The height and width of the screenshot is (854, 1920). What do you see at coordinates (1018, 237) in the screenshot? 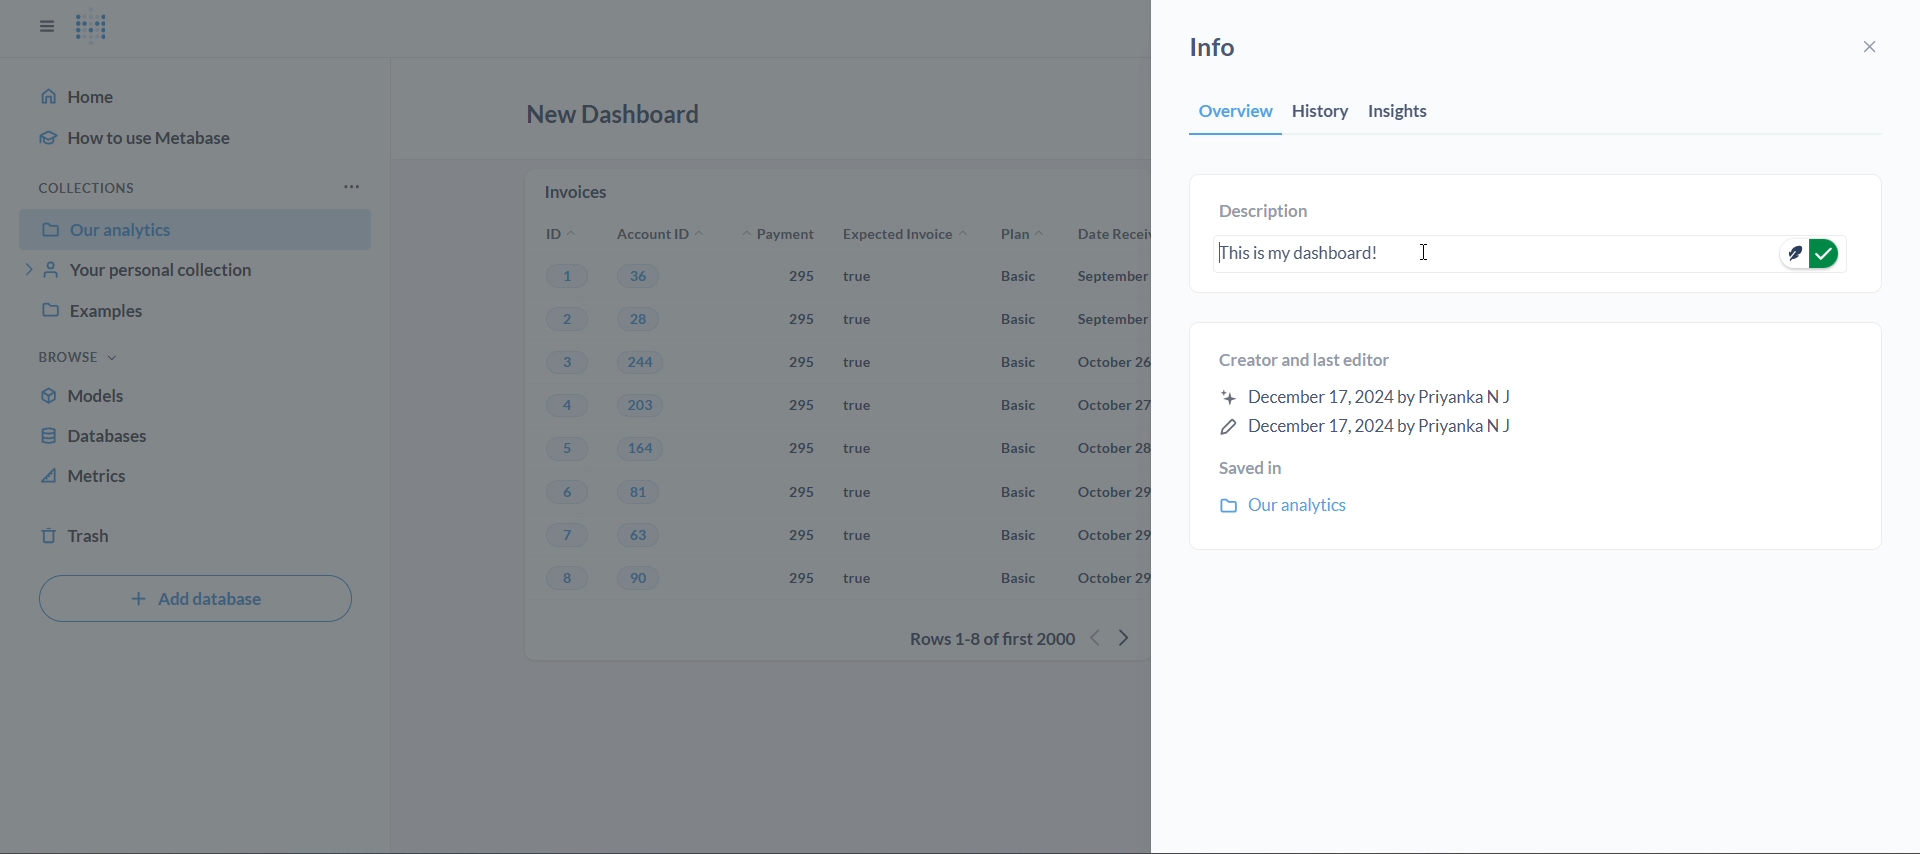
I see `plan` at bounding box center [1018, 237].